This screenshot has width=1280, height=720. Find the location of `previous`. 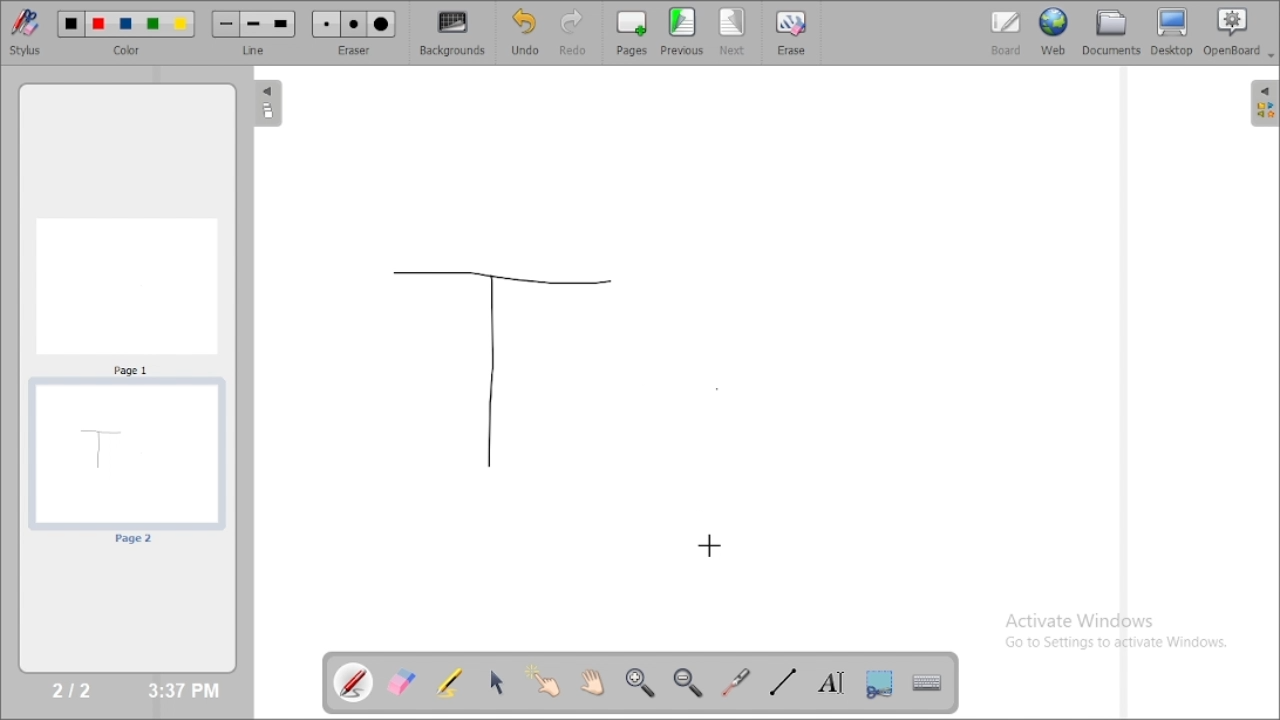

previous is located at coordinates (682, 31).